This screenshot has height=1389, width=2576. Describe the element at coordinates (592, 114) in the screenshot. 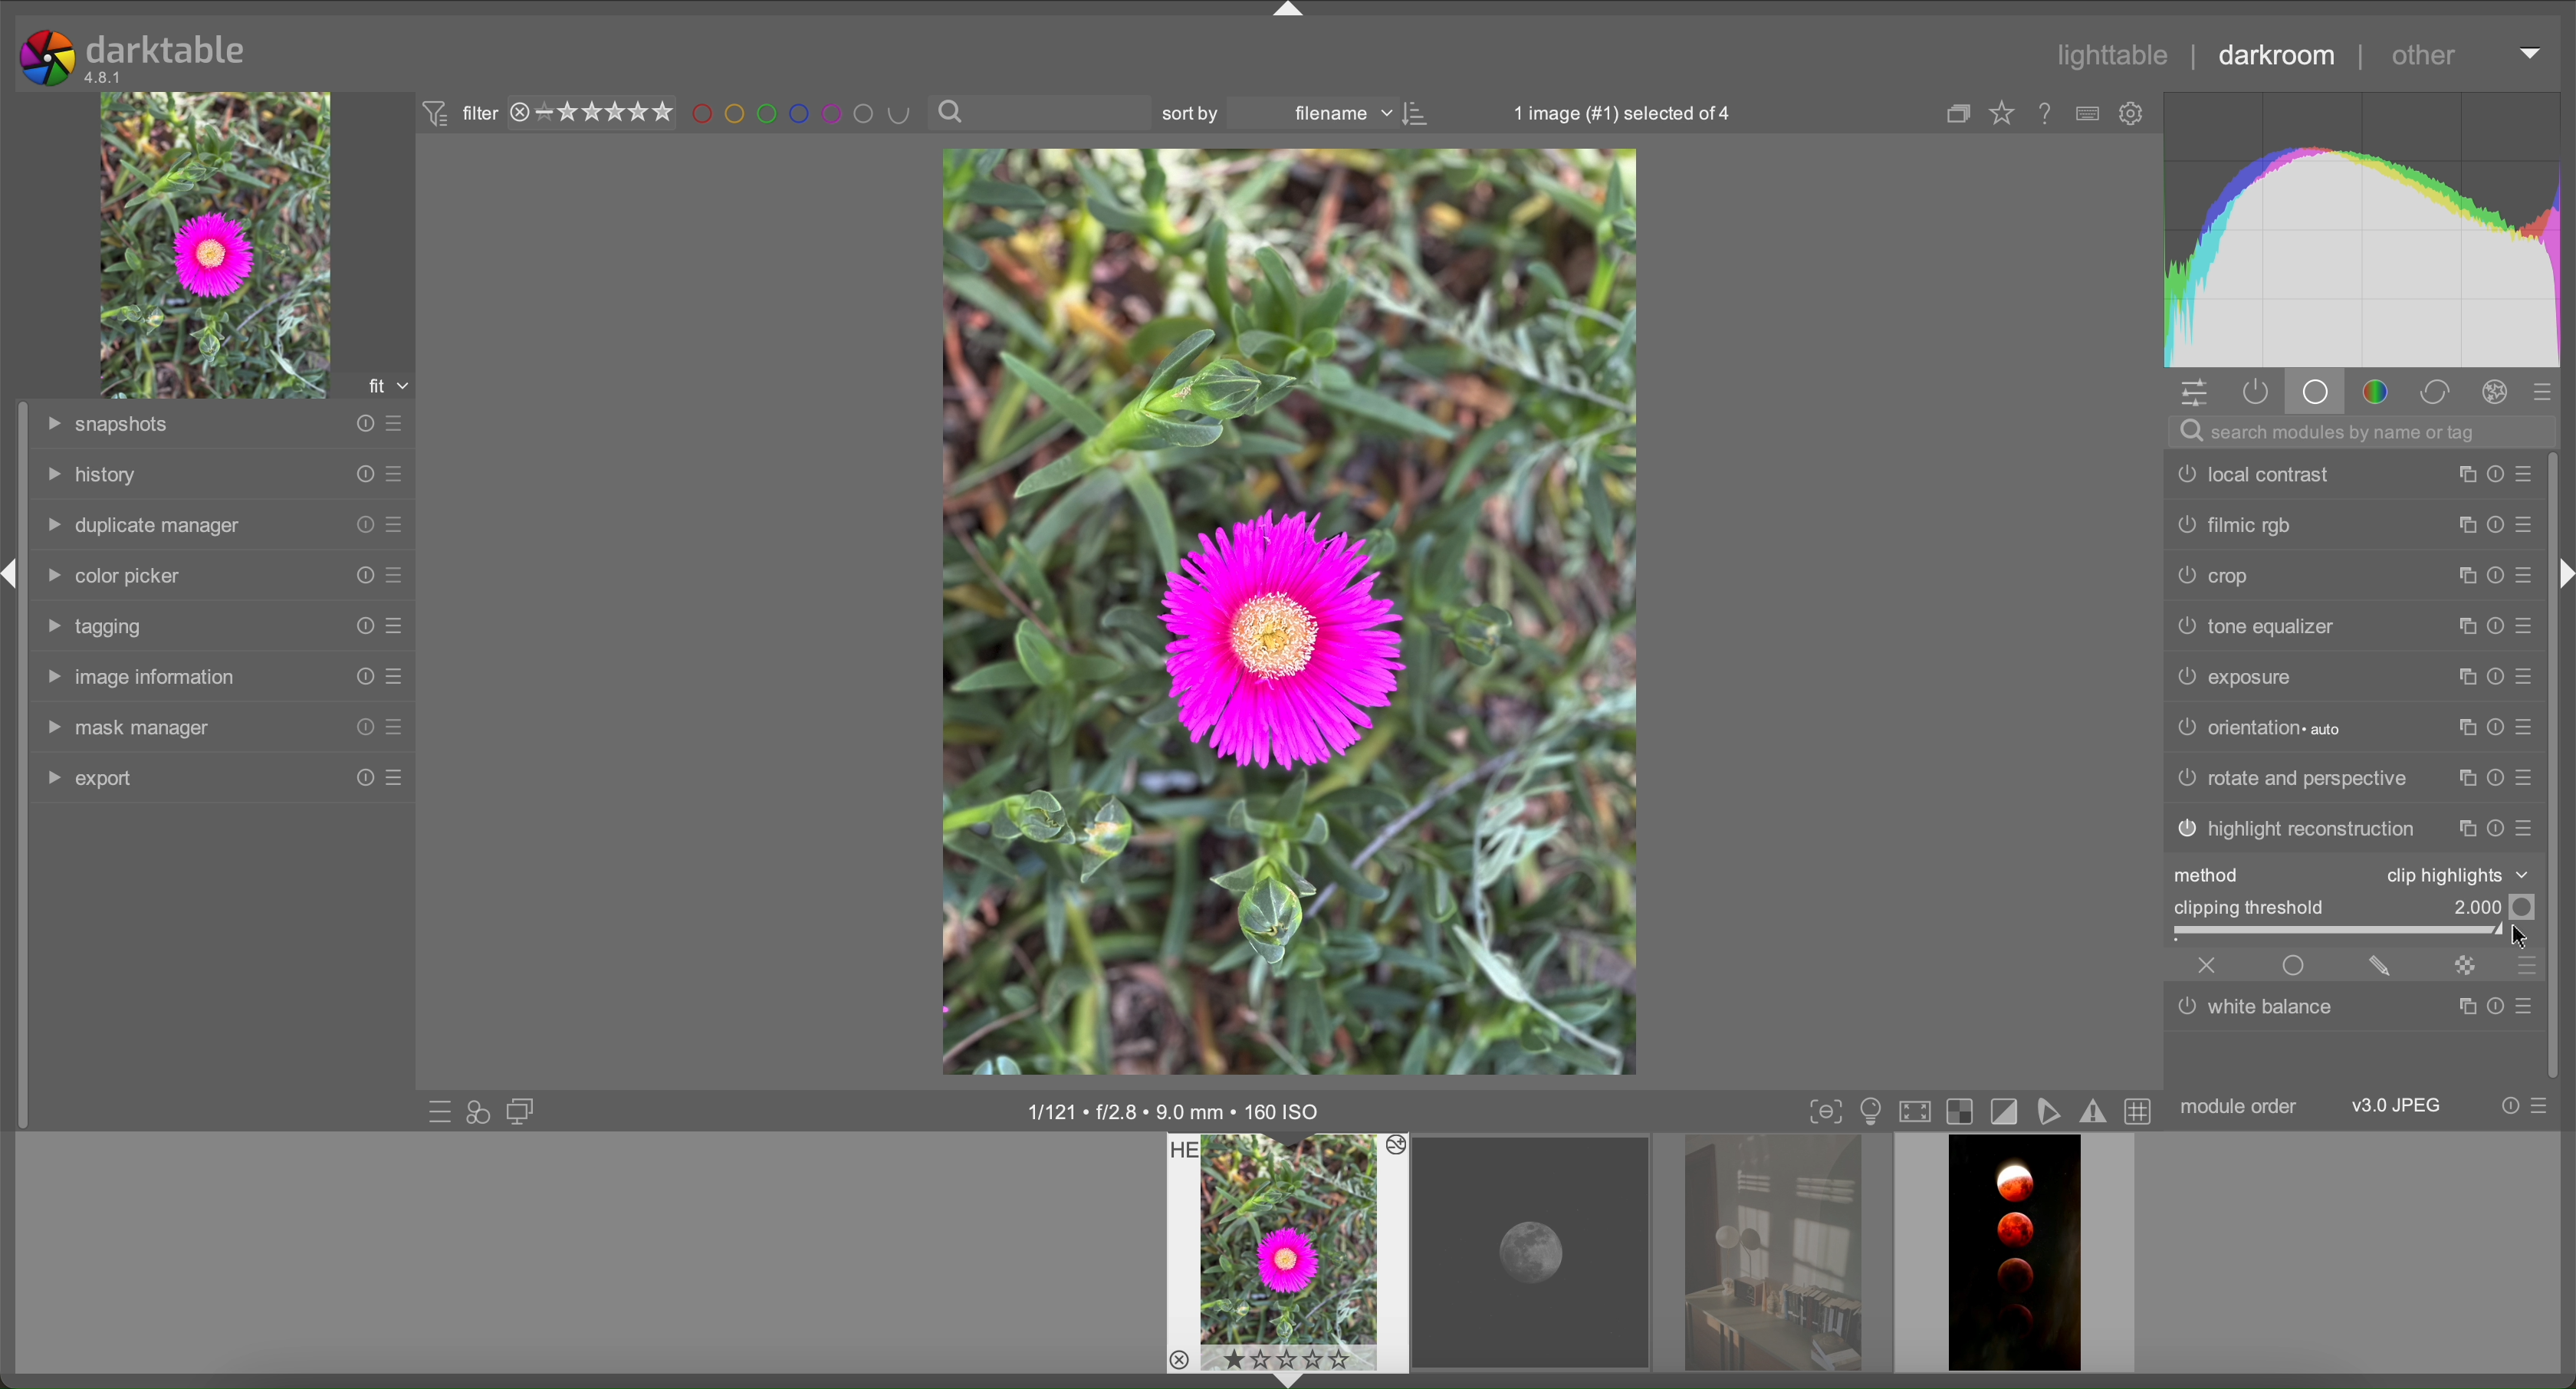

I see `rating` at that location.